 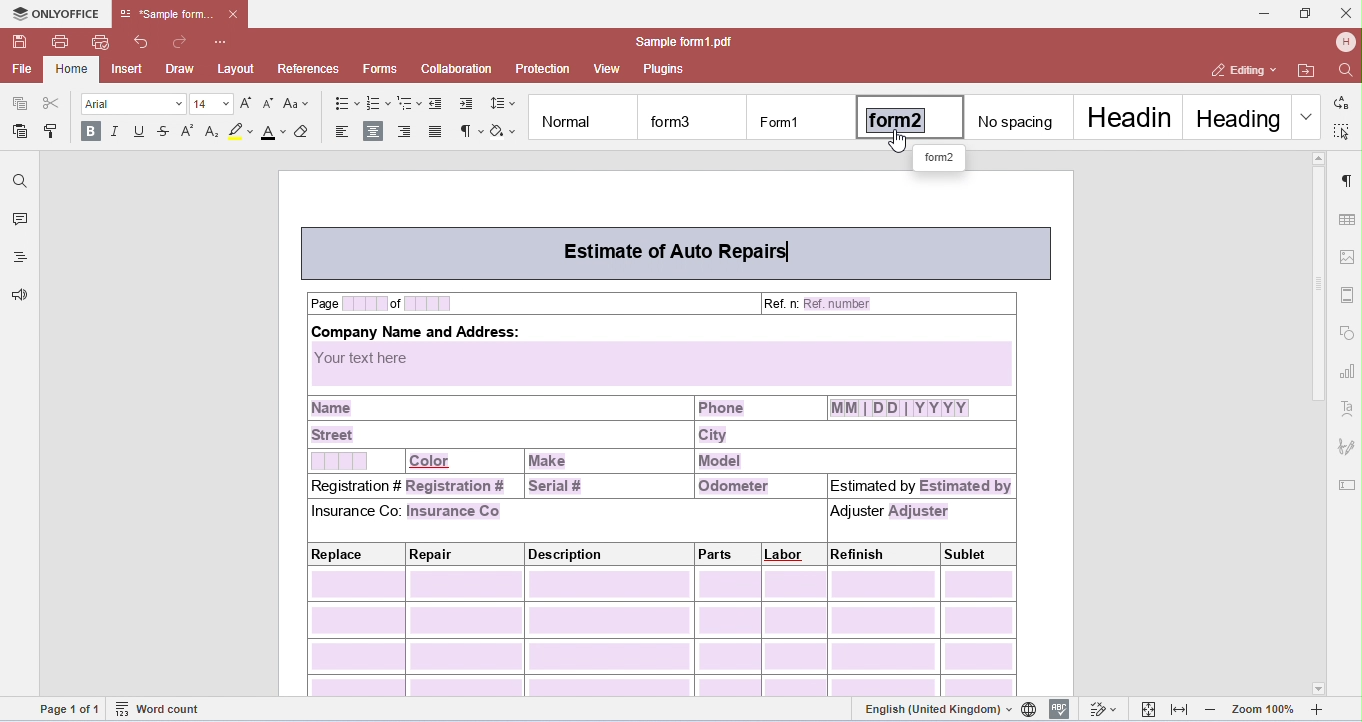 I want to click on comment, so click(x=18, y=221).